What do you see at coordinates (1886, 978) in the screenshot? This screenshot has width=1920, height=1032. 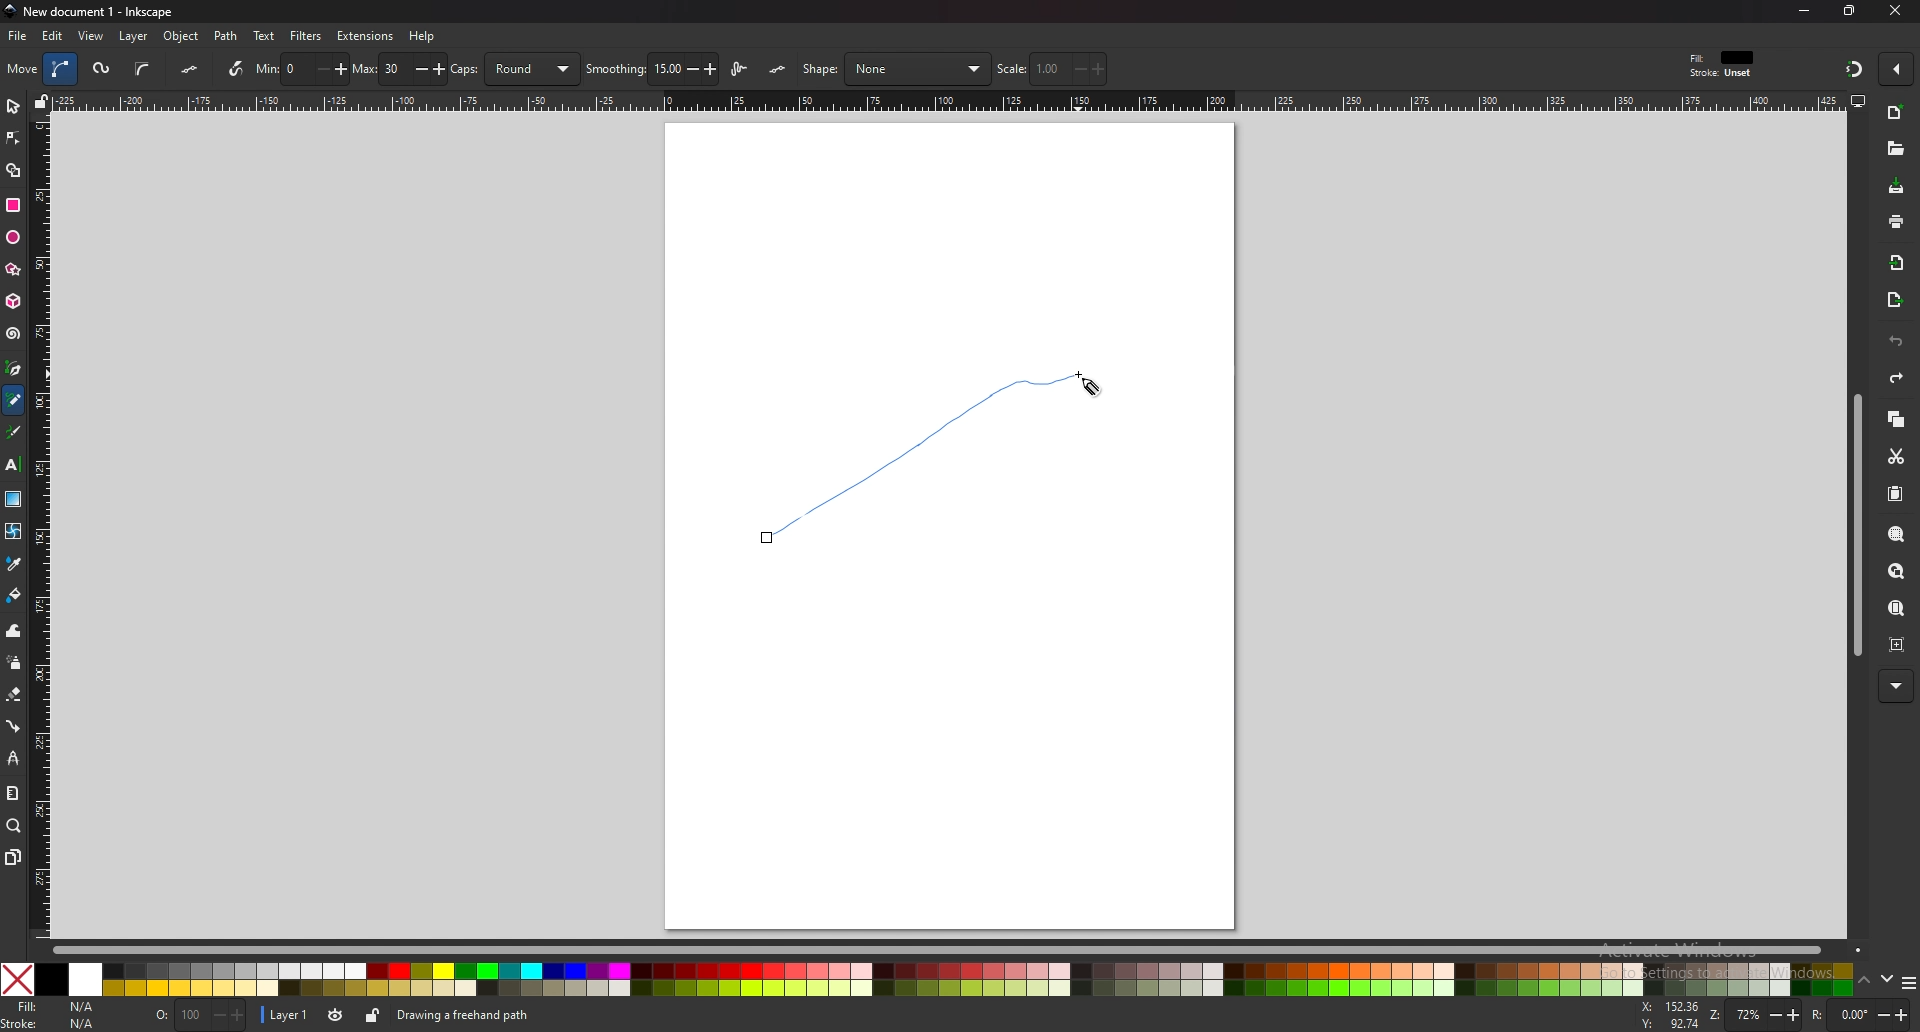 I see `down` at bounding box center [1886, 978].